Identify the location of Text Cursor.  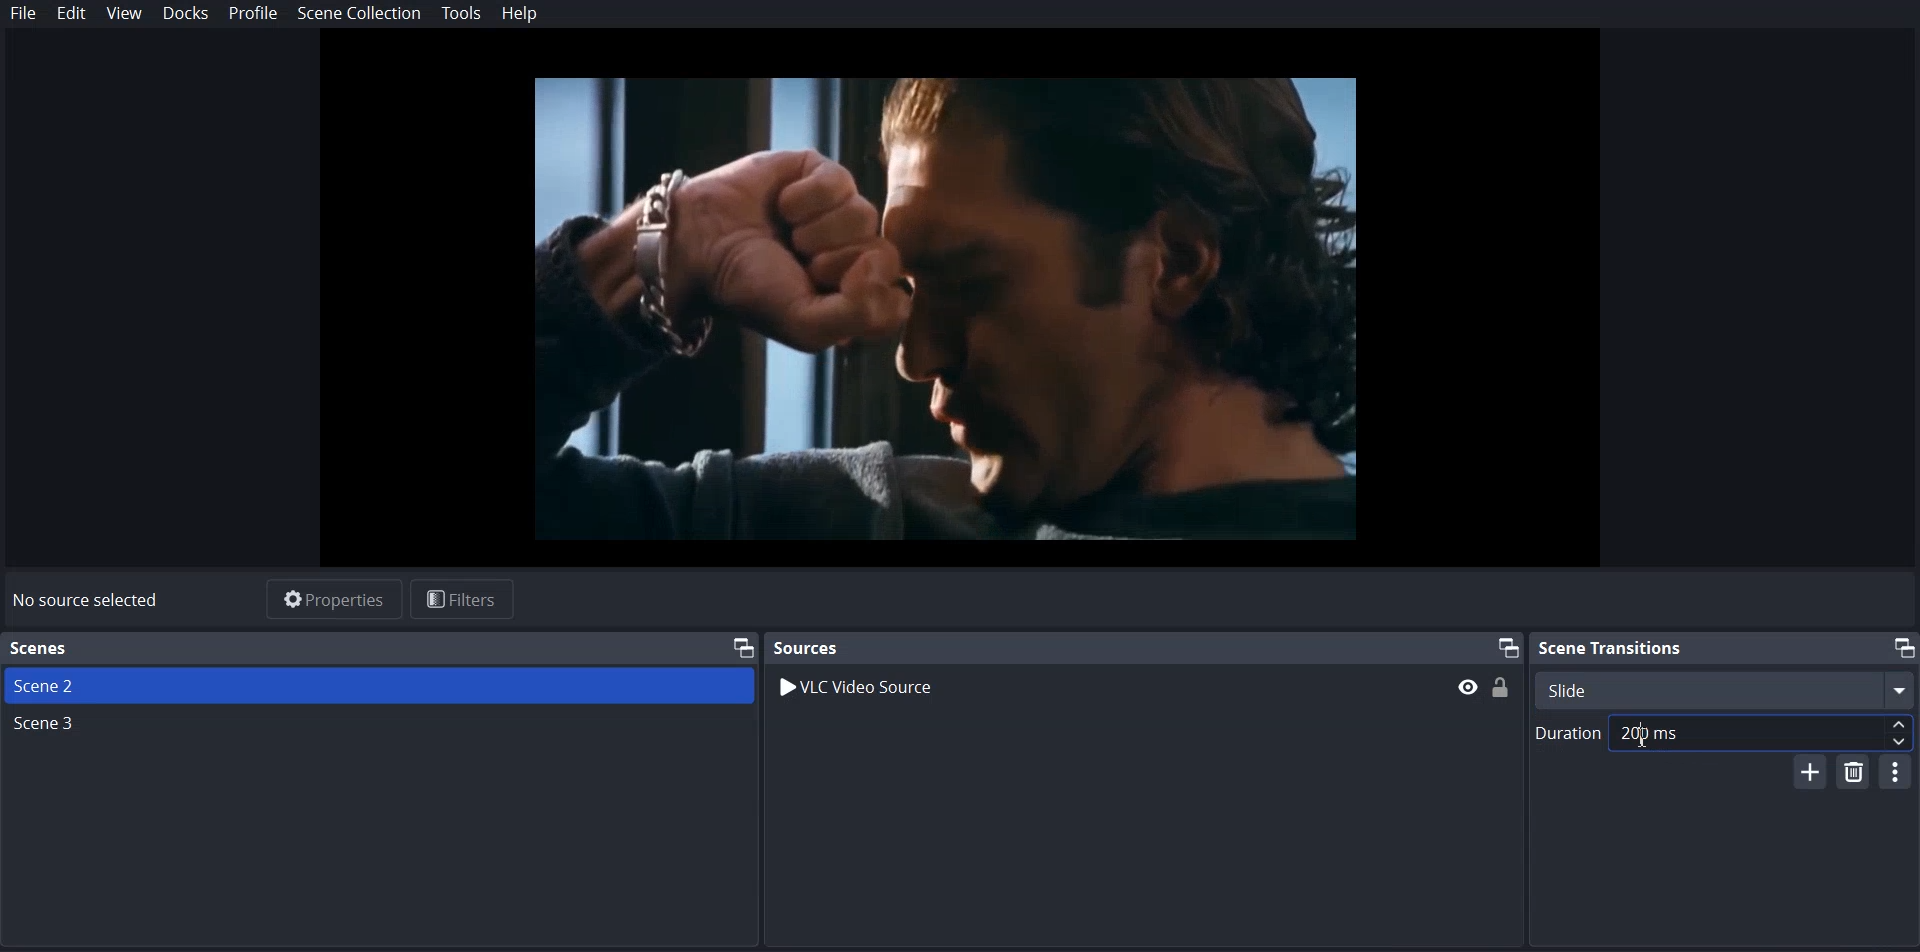
(1643, 733).